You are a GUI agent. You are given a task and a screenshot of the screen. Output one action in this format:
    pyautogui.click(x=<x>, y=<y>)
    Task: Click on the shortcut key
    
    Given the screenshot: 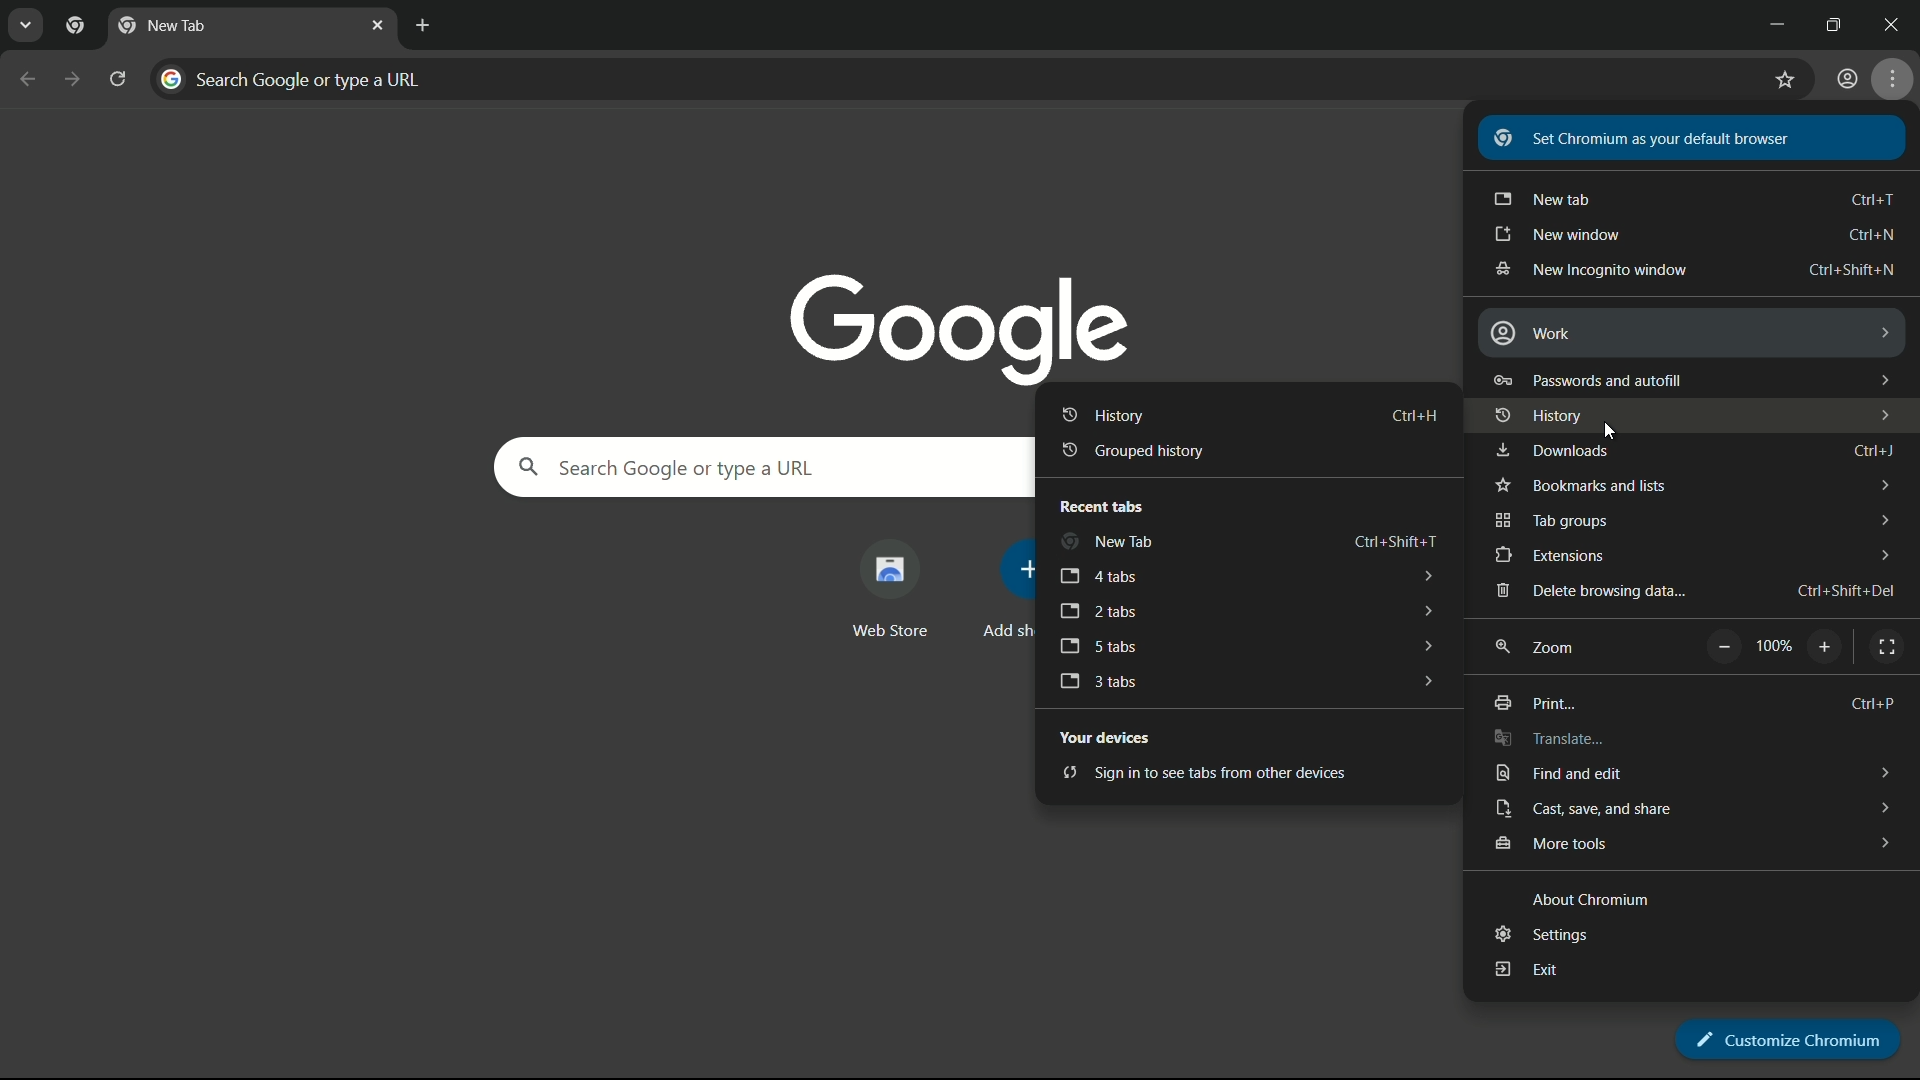 What is the action you would take?
    pyautogui.click(x=1852, y=269)
    